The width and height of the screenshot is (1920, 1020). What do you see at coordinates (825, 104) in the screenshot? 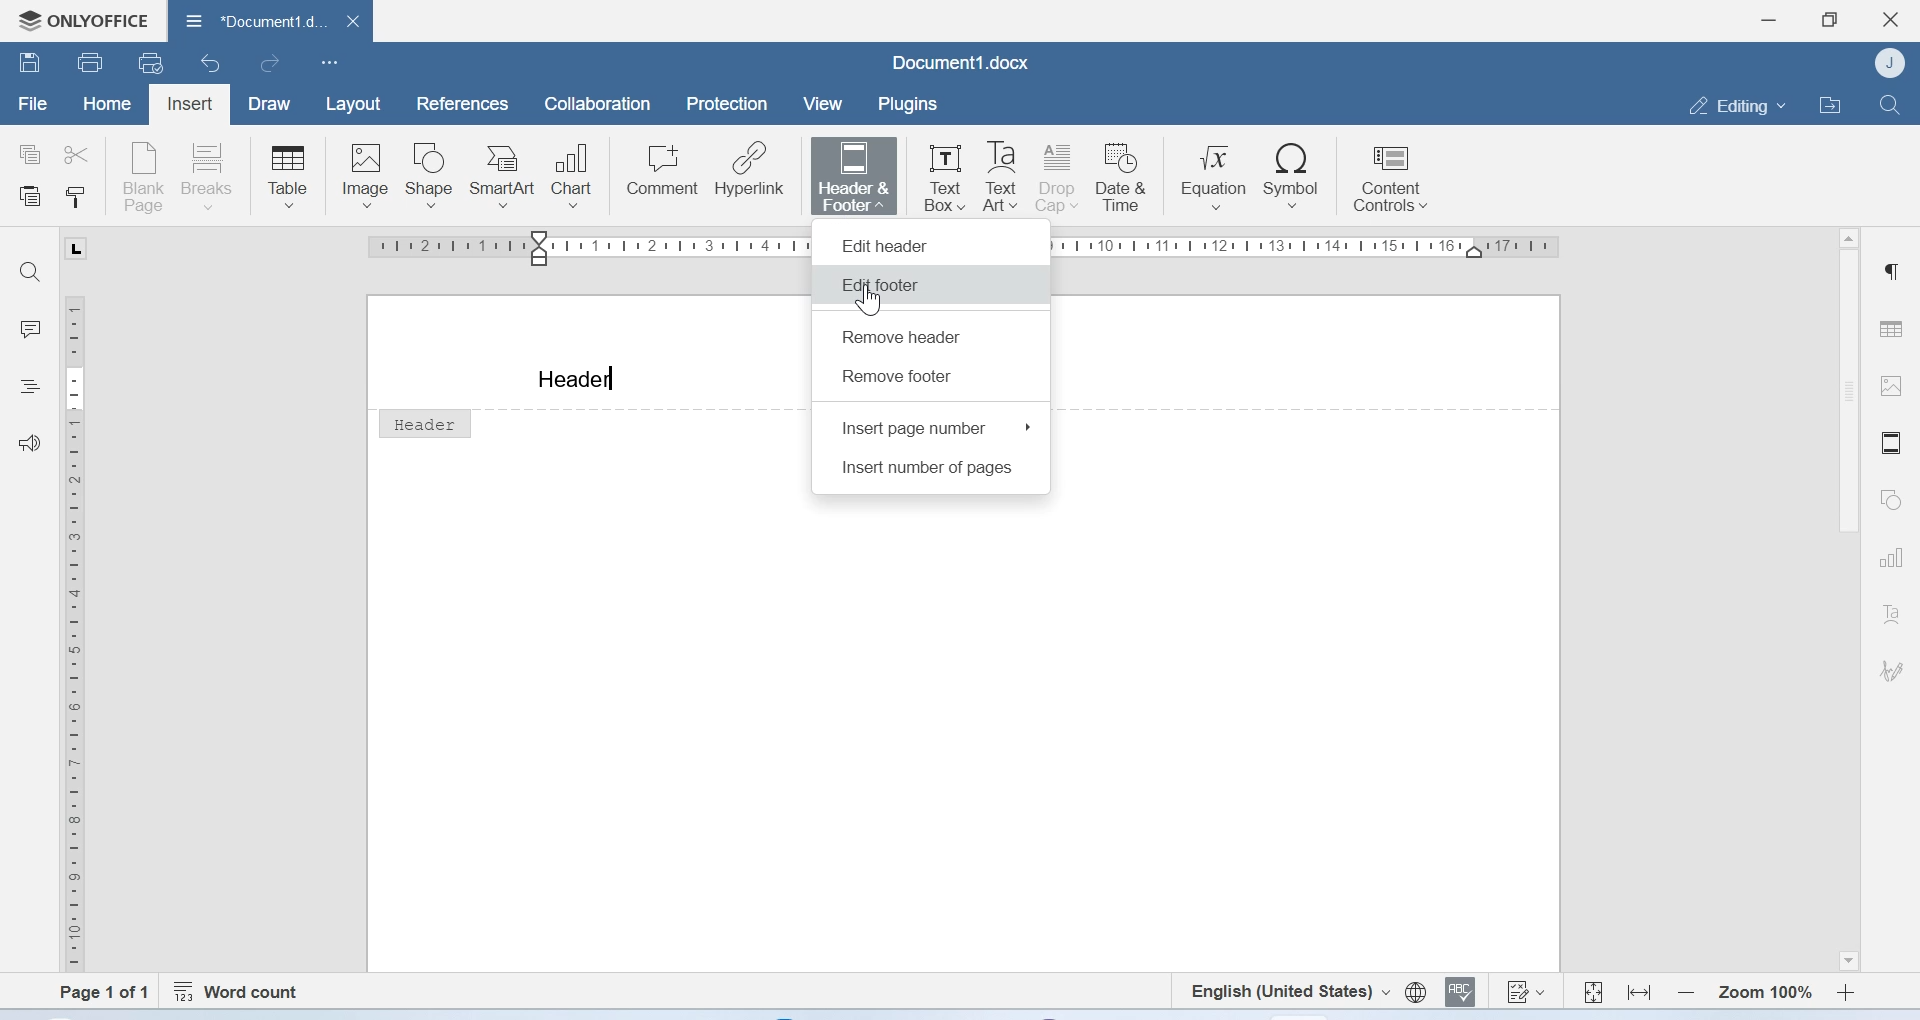
I see `View` at bounding box center [825, 104].